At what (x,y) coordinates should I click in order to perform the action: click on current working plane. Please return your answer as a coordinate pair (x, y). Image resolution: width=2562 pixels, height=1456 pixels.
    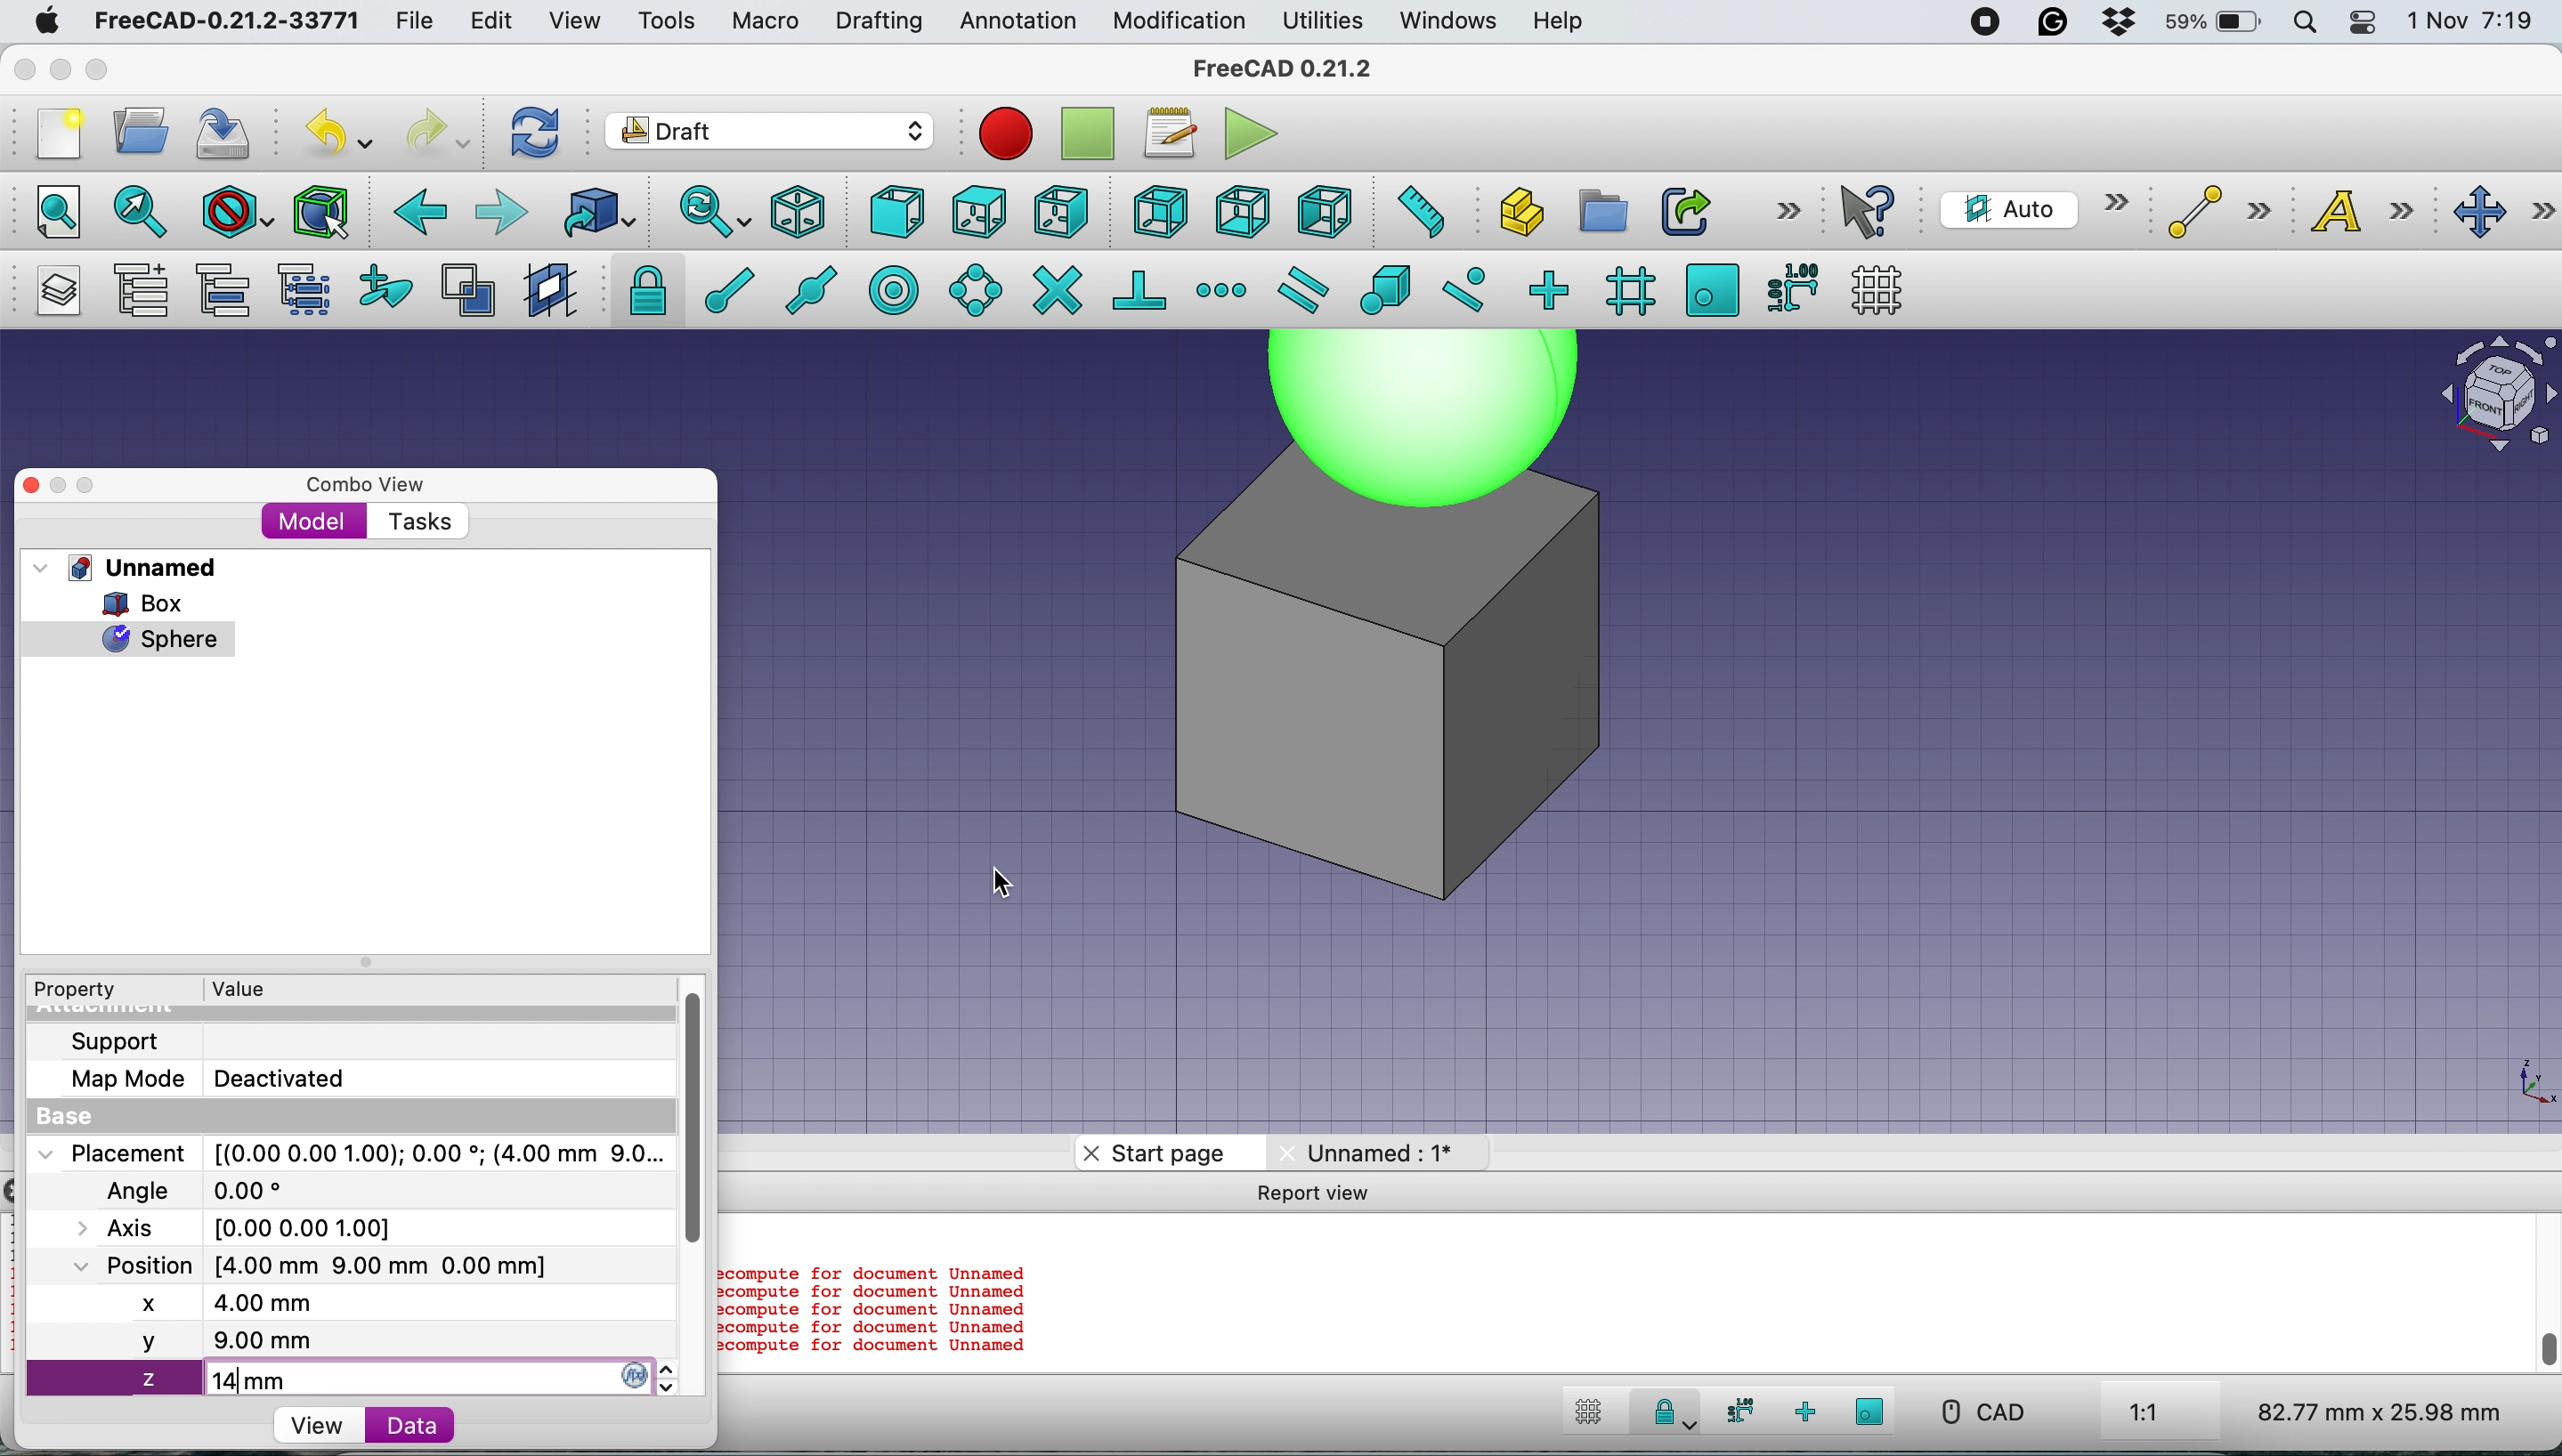
    Looking at the image, I should click on (2029, 208).